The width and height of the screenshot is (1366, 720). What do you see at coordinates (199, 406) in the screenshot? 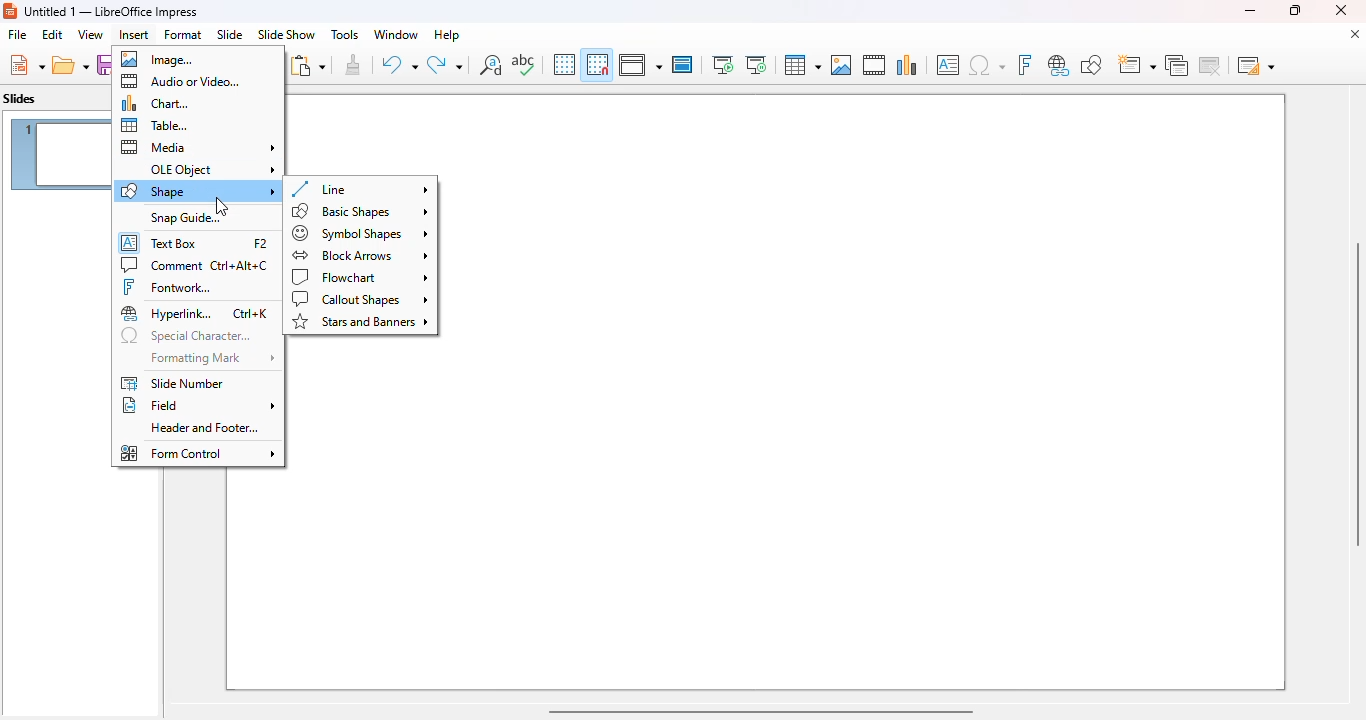
I see `field` at bounding box center [199, 406].